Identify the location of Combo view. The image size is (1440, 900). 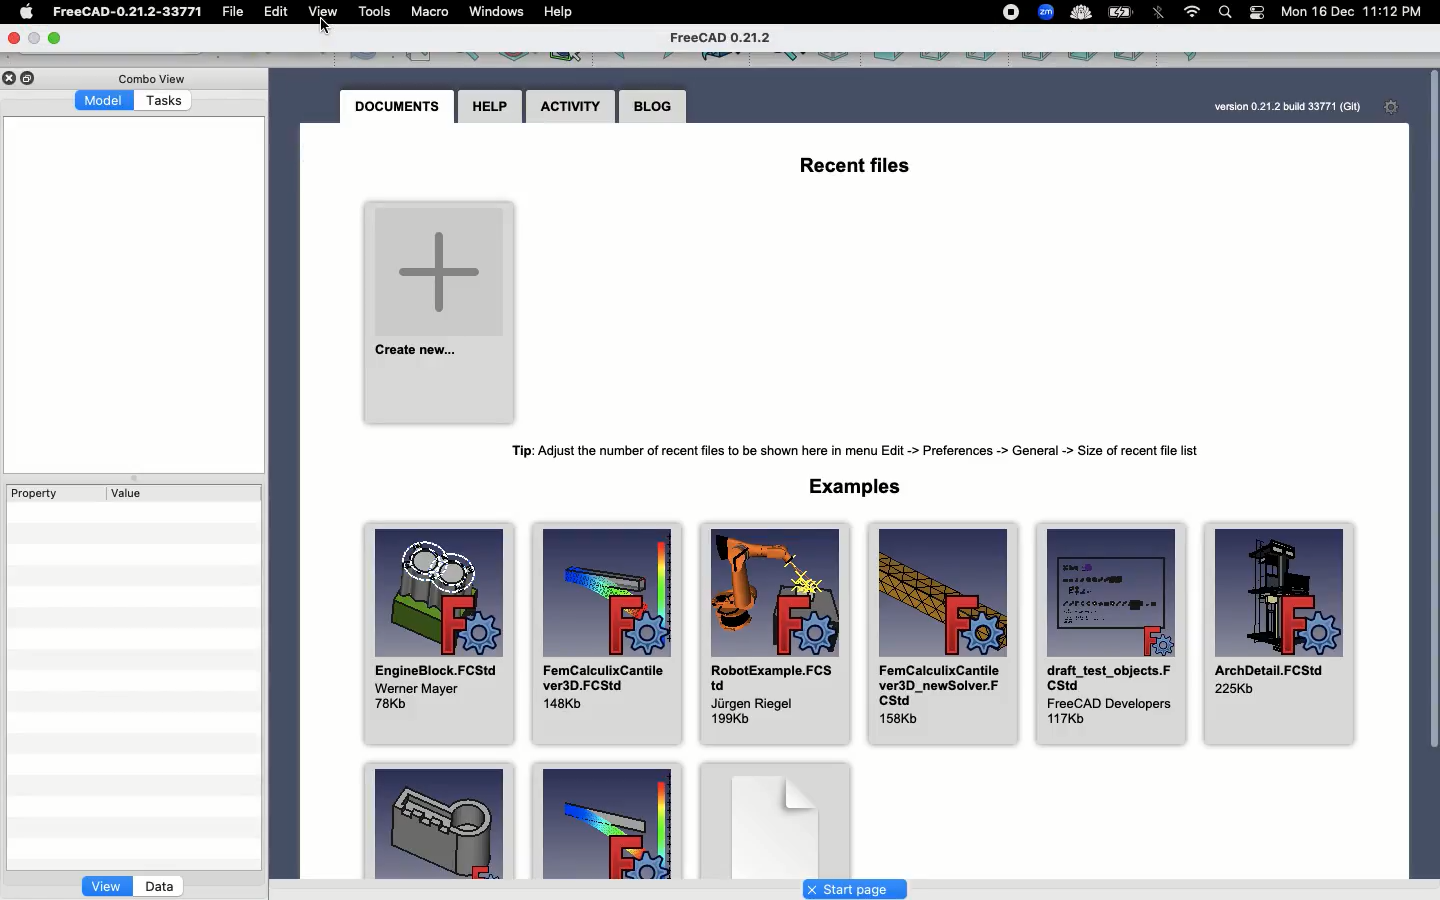
(152, 78).